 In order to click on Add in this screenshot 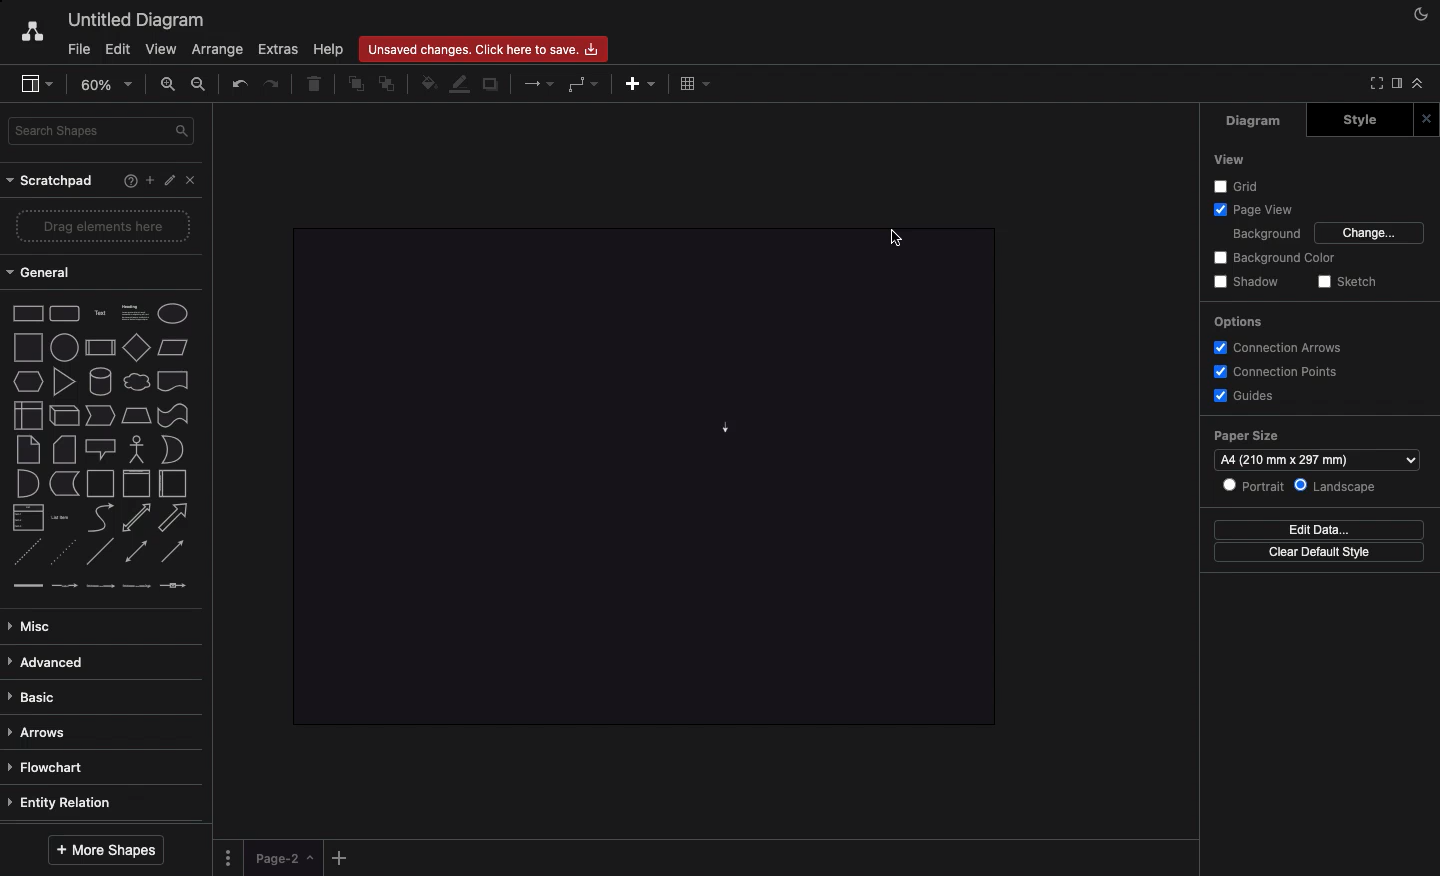, I will do `click(150, 180)`.